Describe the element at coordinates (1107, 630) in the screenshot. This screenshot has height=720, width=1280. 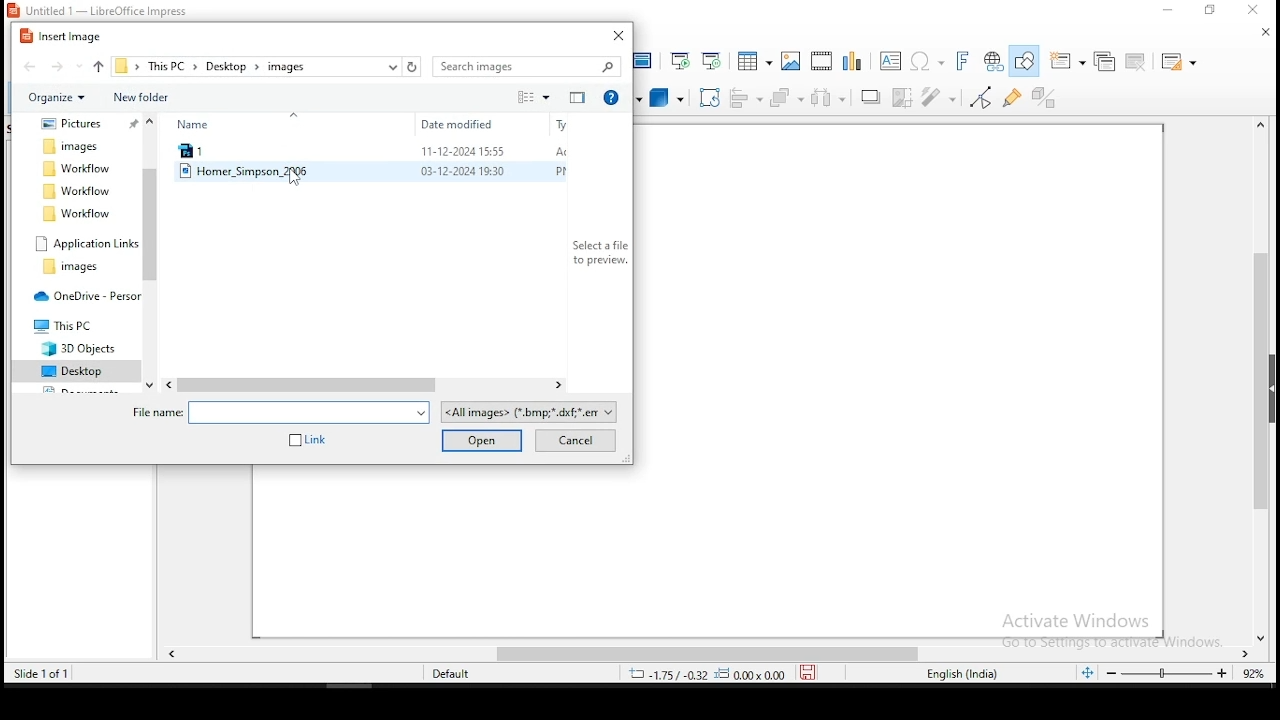
I see `activate windows` at that location.